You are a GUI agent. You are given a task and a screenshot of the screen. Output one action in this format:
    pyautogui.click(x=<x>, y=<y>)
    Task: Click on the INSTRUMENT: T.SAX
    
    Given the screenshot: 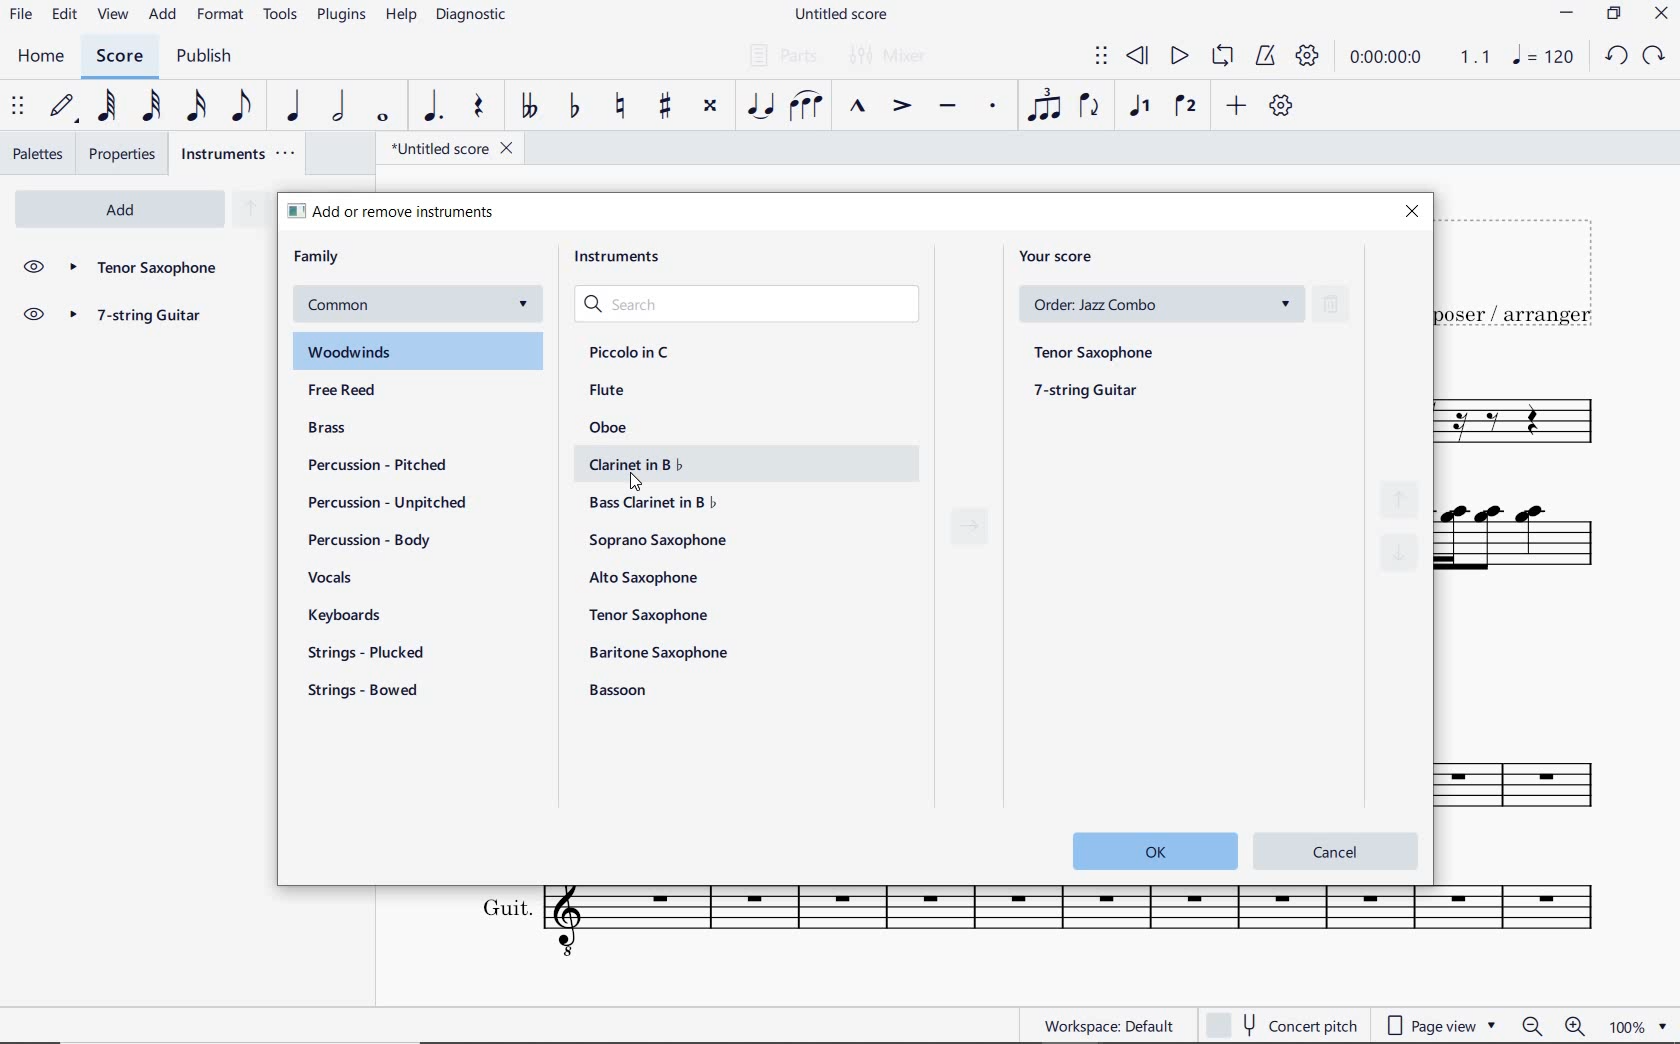 What is the action you would take?
    pyautogui.click(x=1531, y=770)
    